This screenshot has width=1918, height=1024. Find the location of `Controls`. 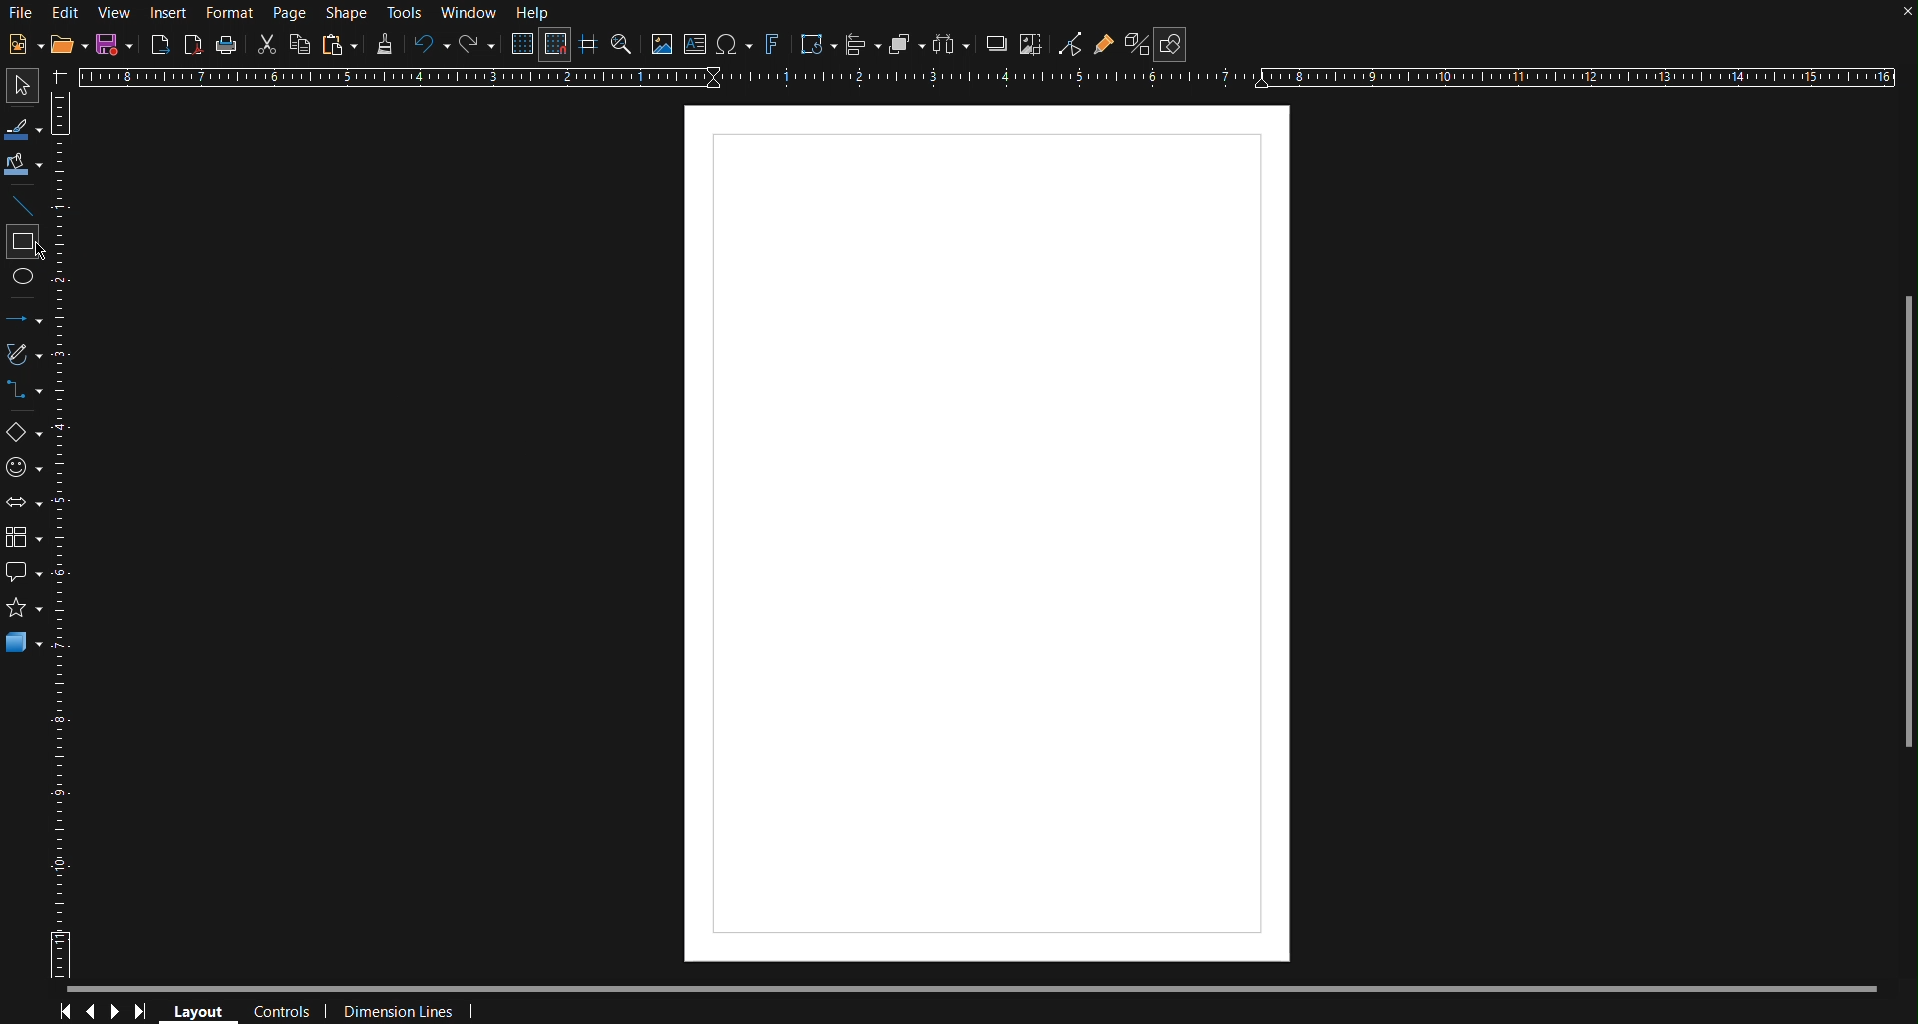

Controls is located at coordinates (286, 1012).